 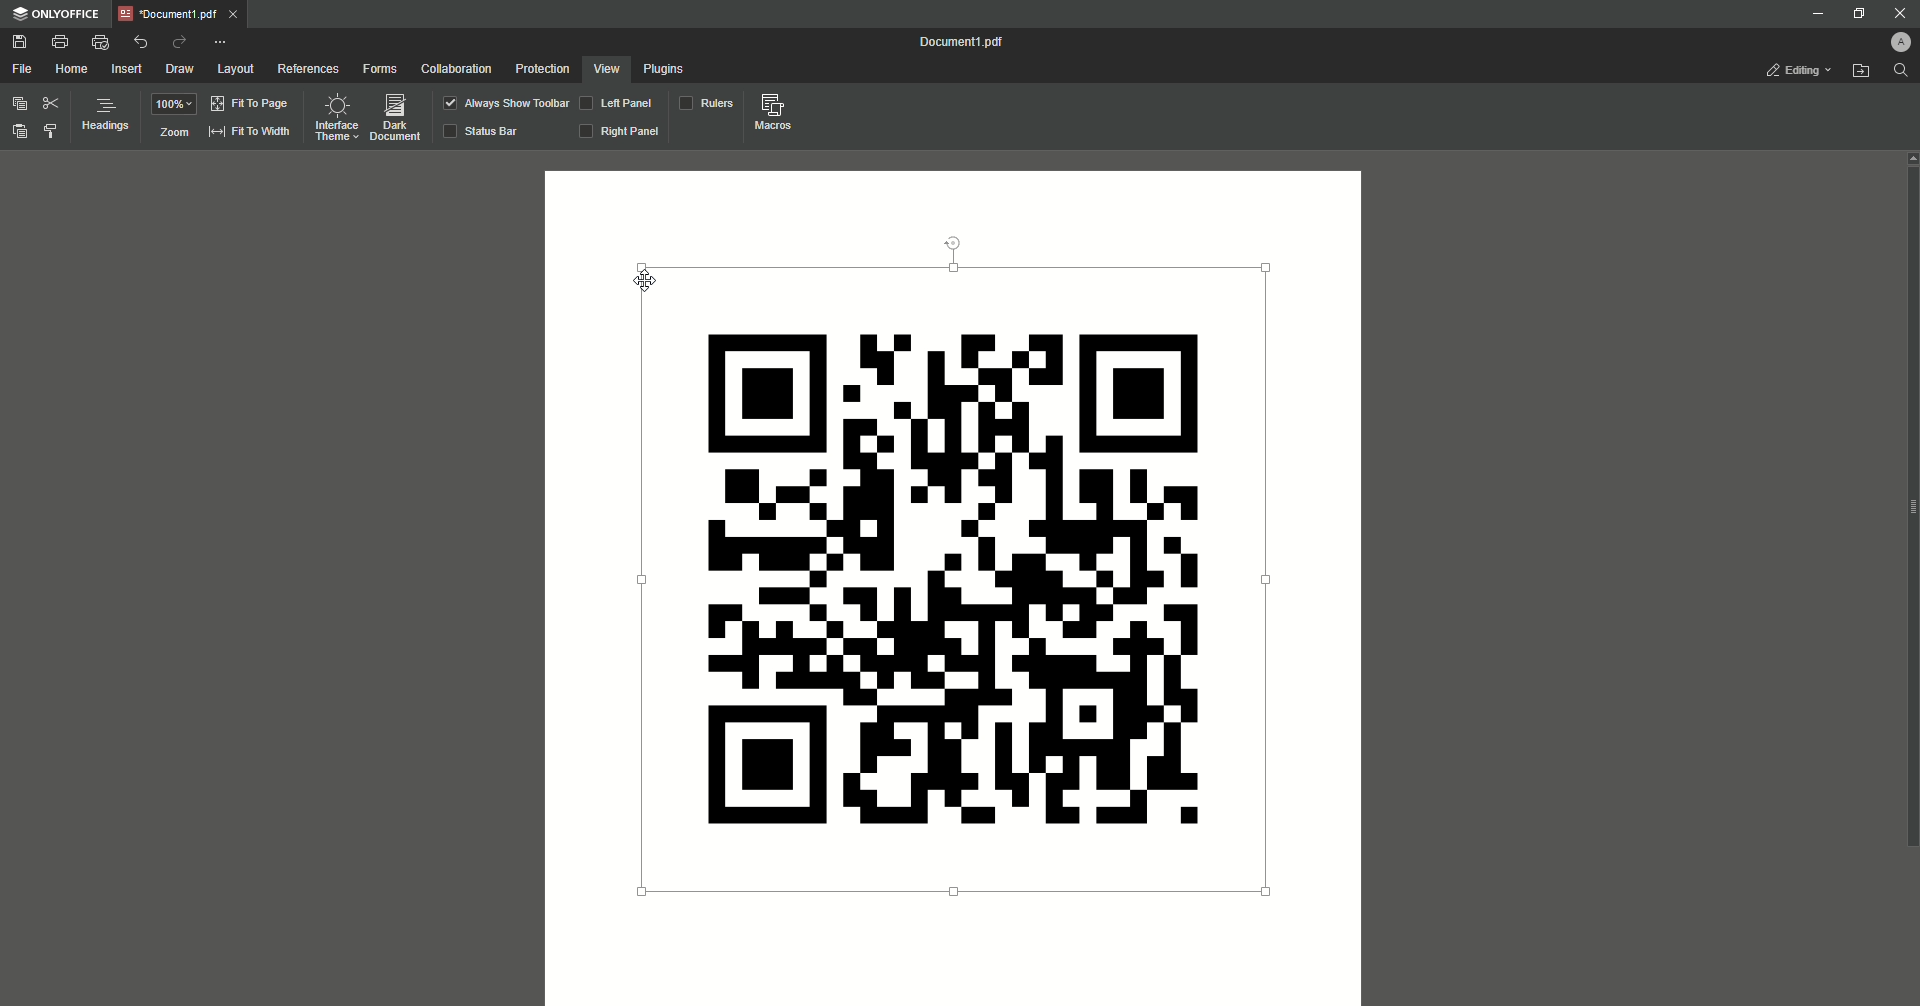 What do you see at coordinates (458, 69) in the screenshot?
I see `Collaboration` at bounding box center [458, 69].